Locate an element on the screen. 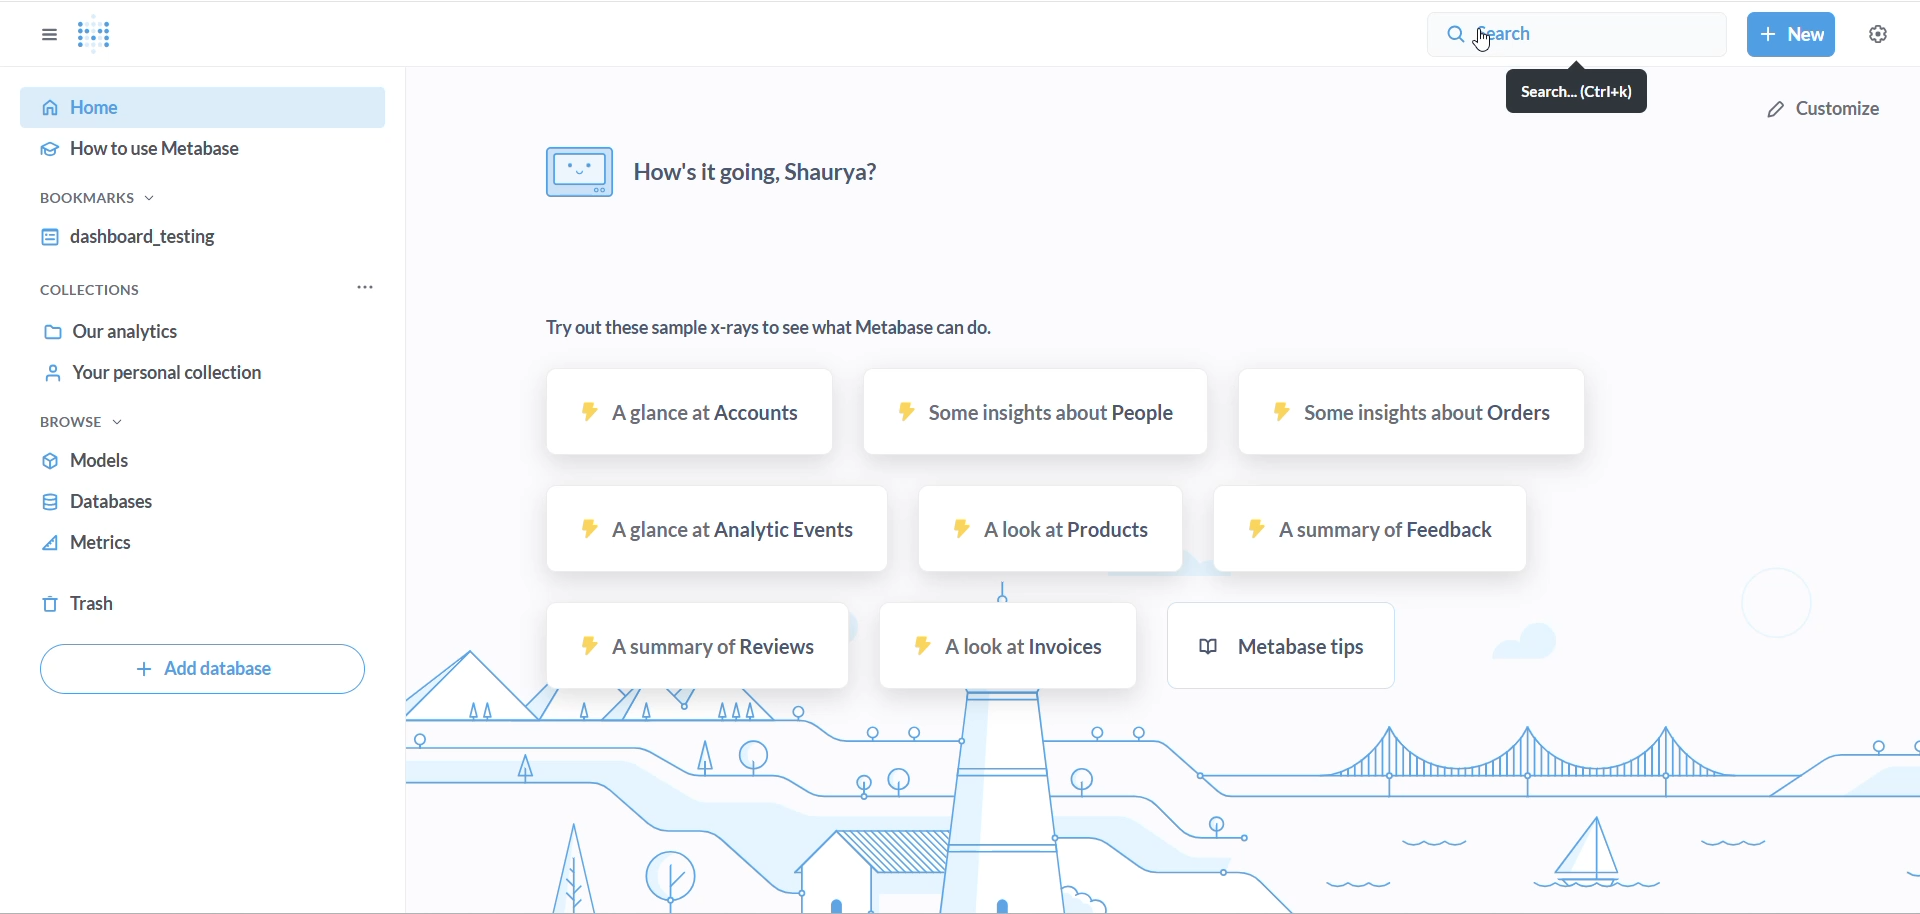 The height and width of the screenshot is (914, 1920). A look at invoices  is located at coordinates (997, 645).